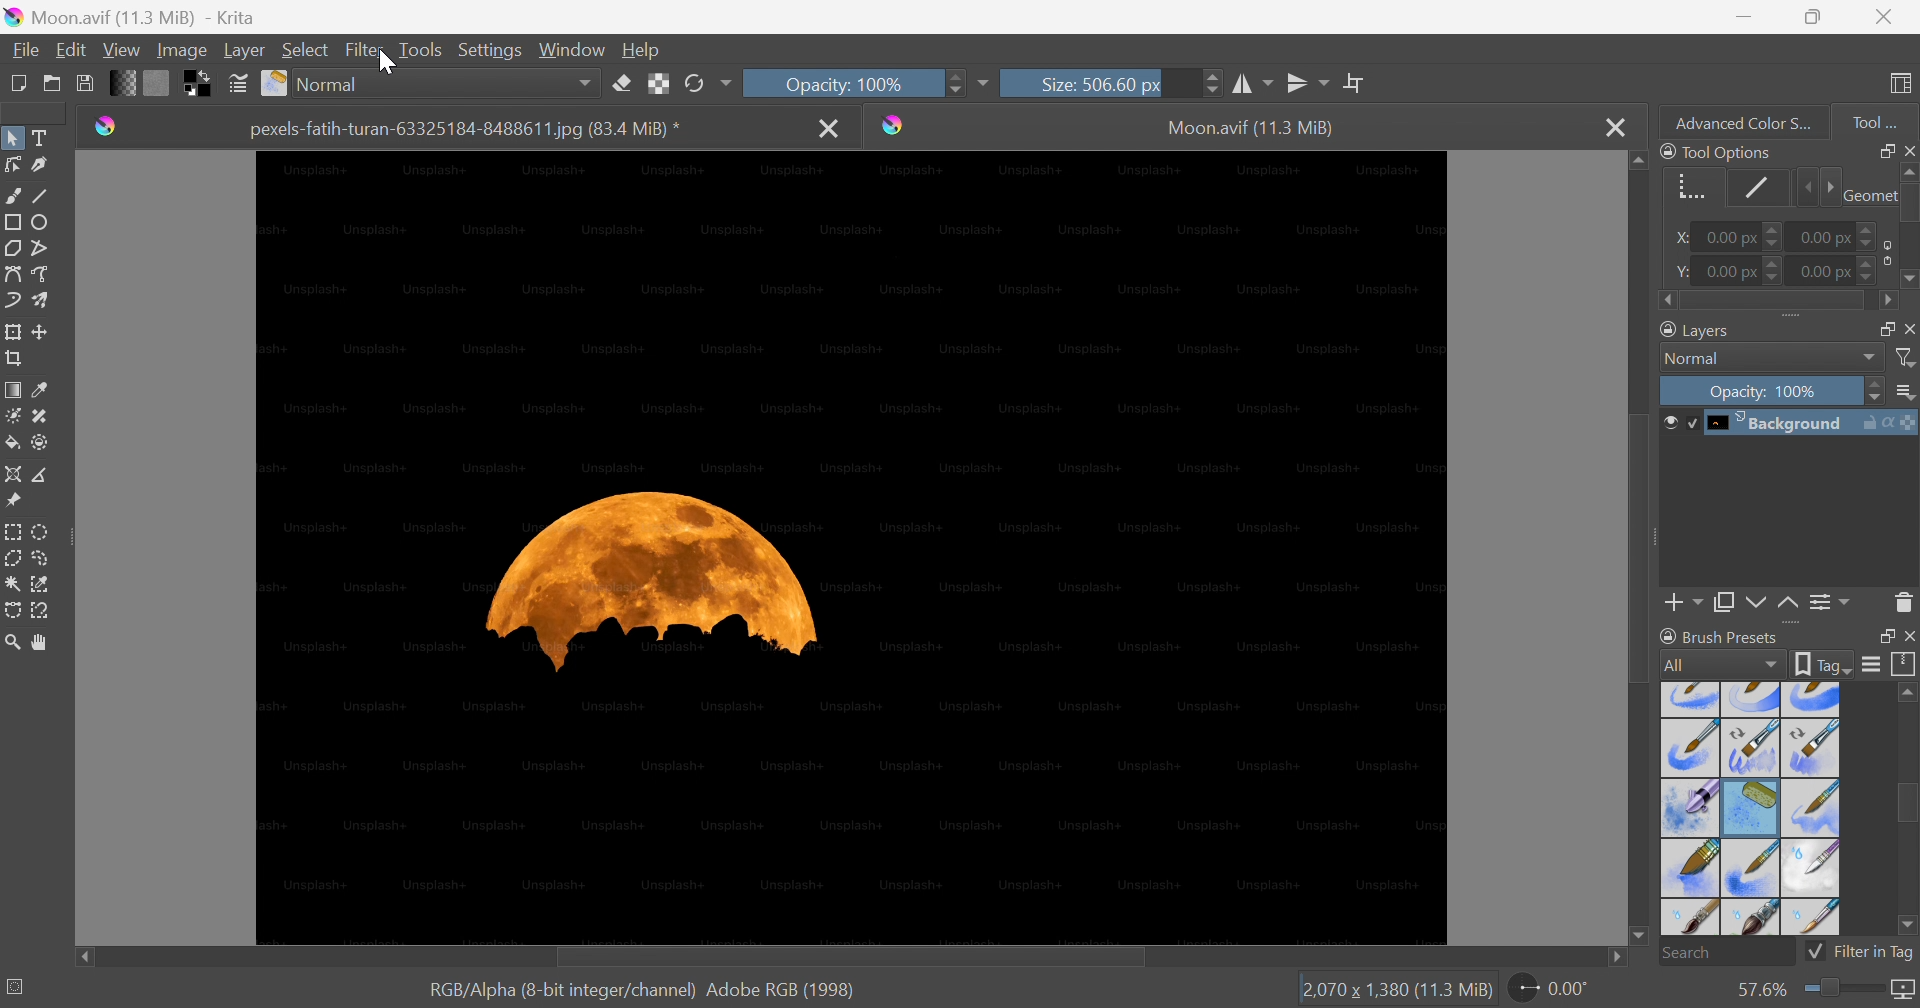 This screenshot has width=1920, height=1008. Describe the element at coordinates (17, 986) in the screenshot. I see `No selection` at that location.